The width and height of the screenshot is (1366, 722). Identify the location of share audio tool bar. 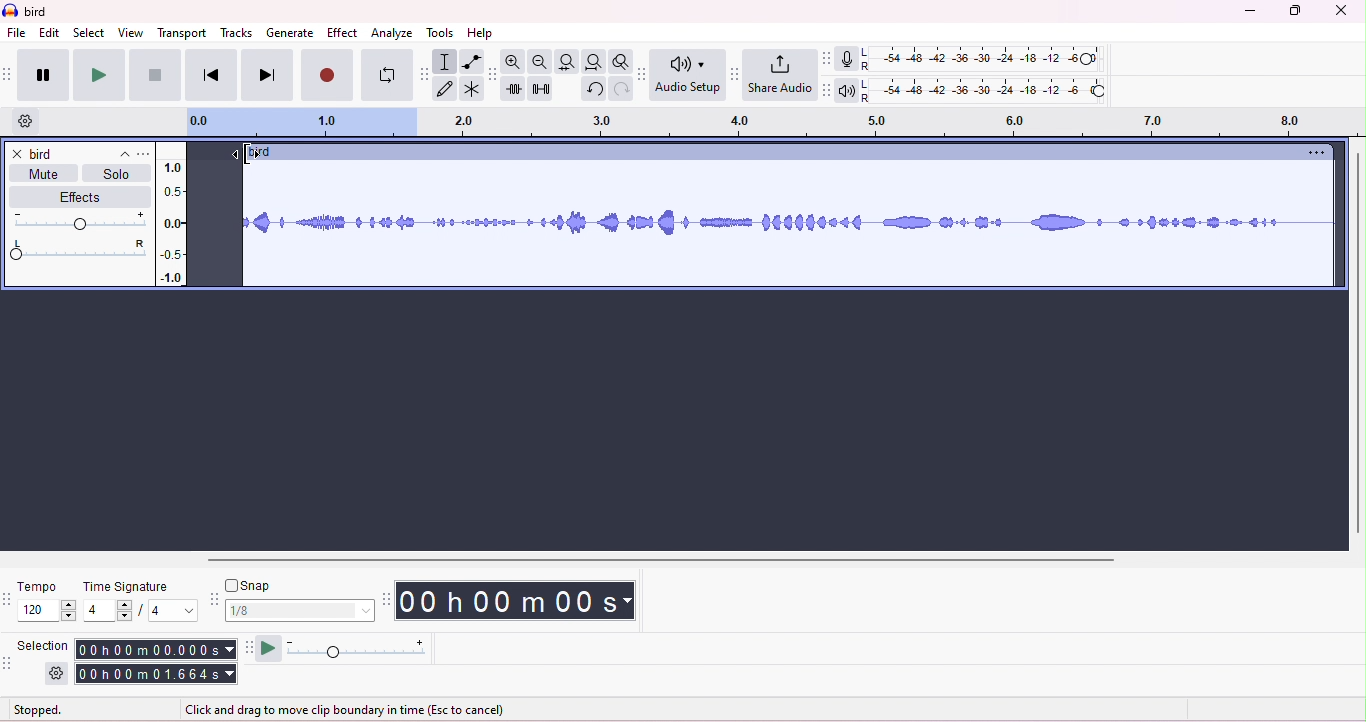
(734, 73).